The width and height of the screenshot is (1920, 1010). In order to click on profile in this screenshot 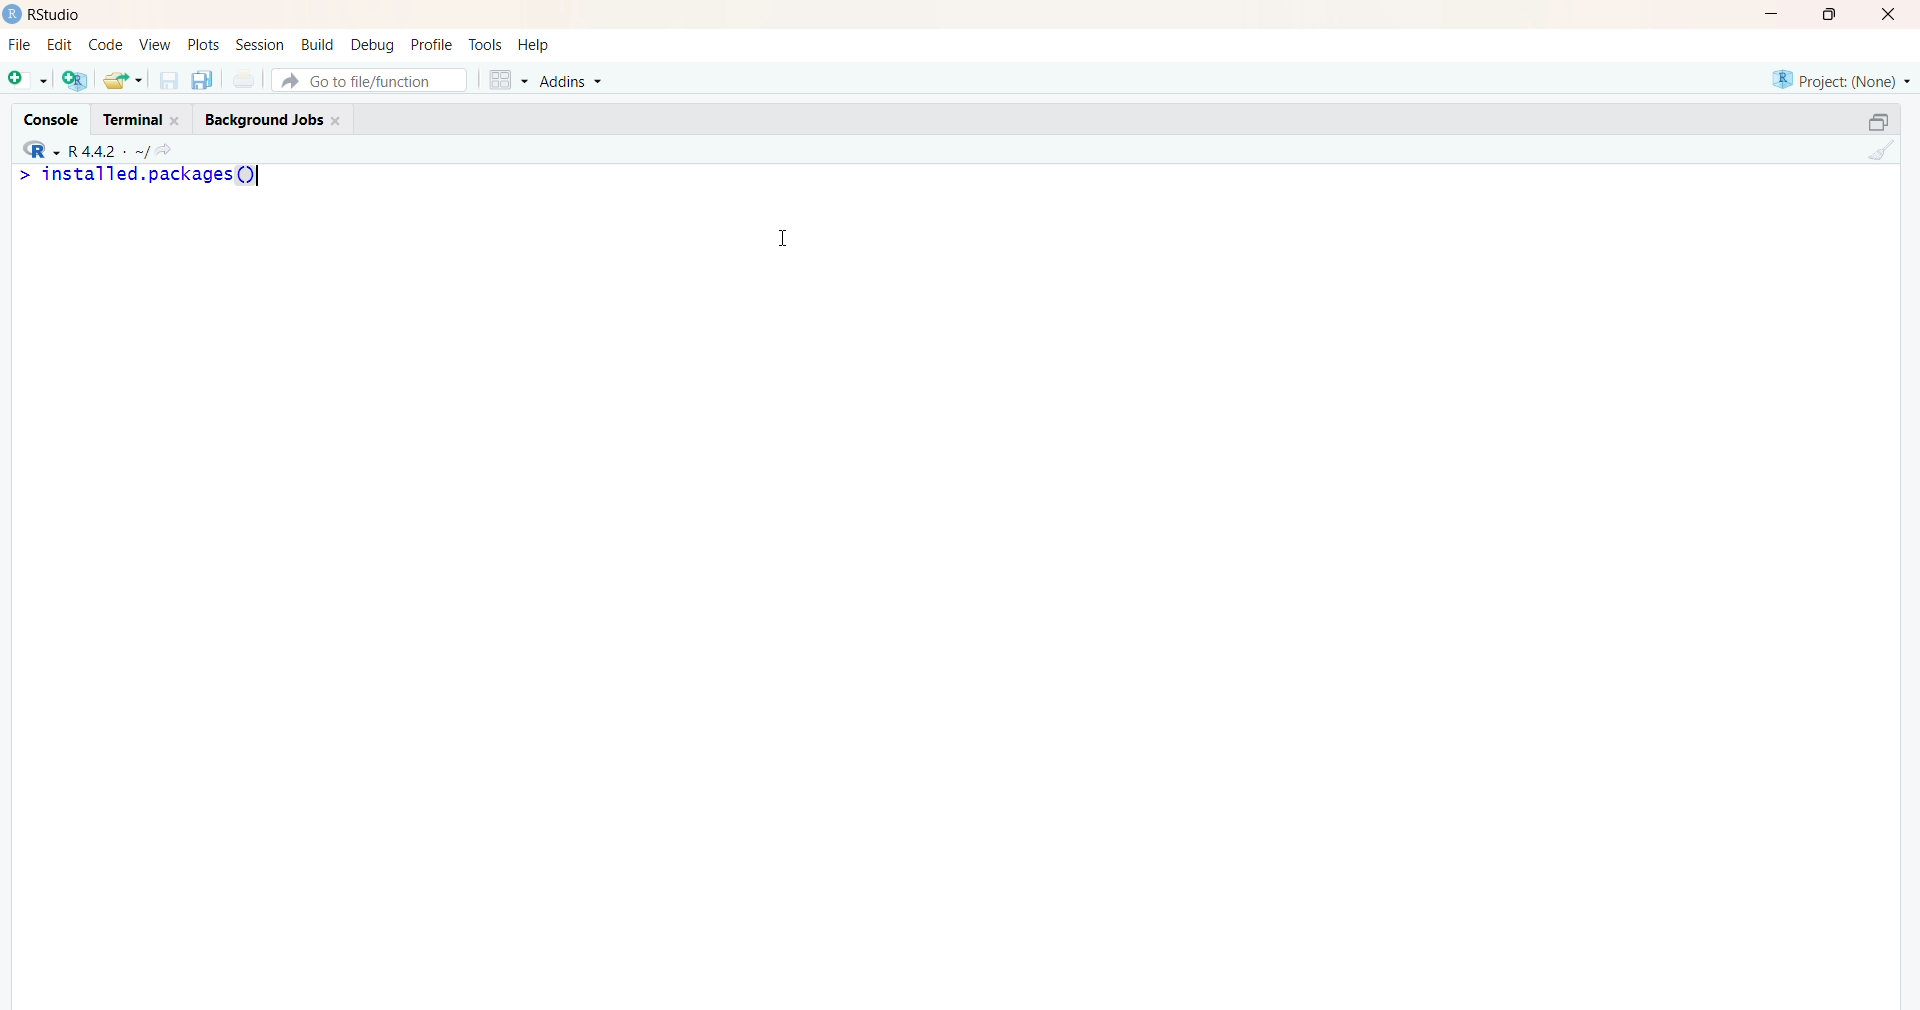, I will do `click(433, 45)`.